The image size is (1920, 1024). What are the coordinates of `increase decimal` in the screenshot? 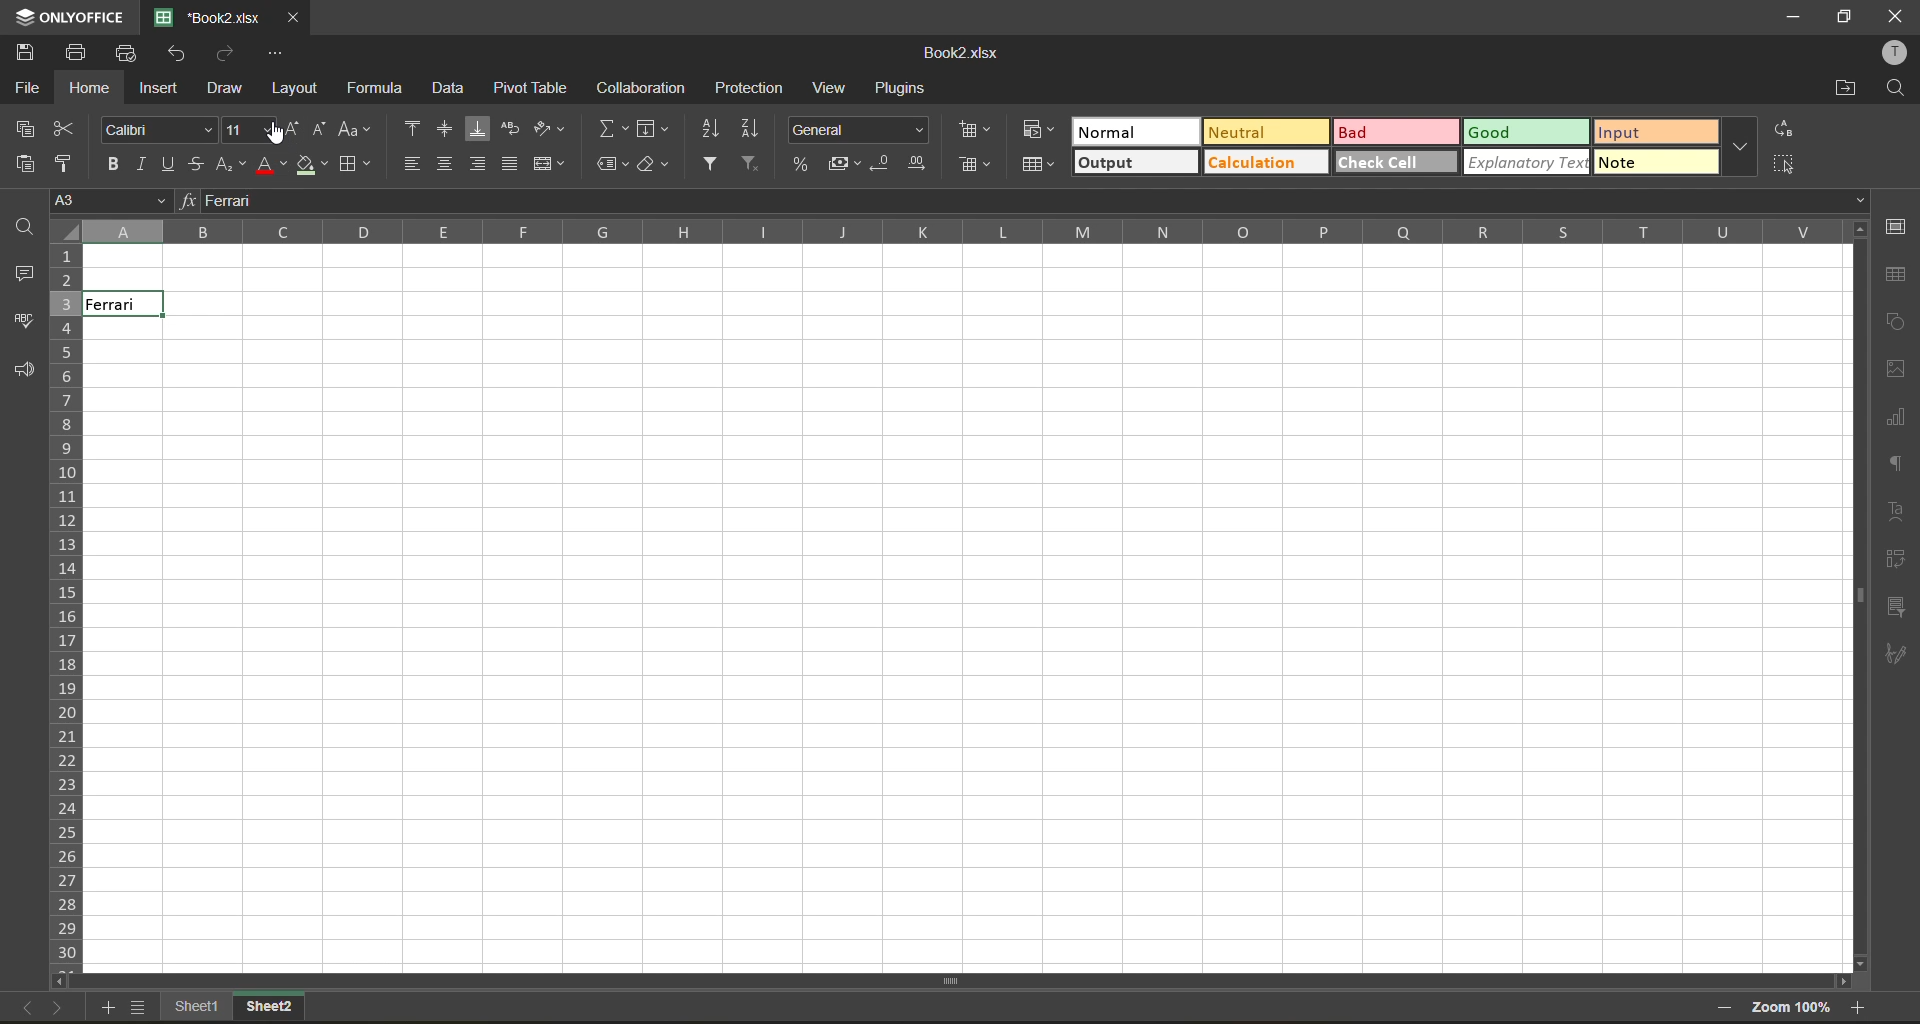 It's located at (926, 160).